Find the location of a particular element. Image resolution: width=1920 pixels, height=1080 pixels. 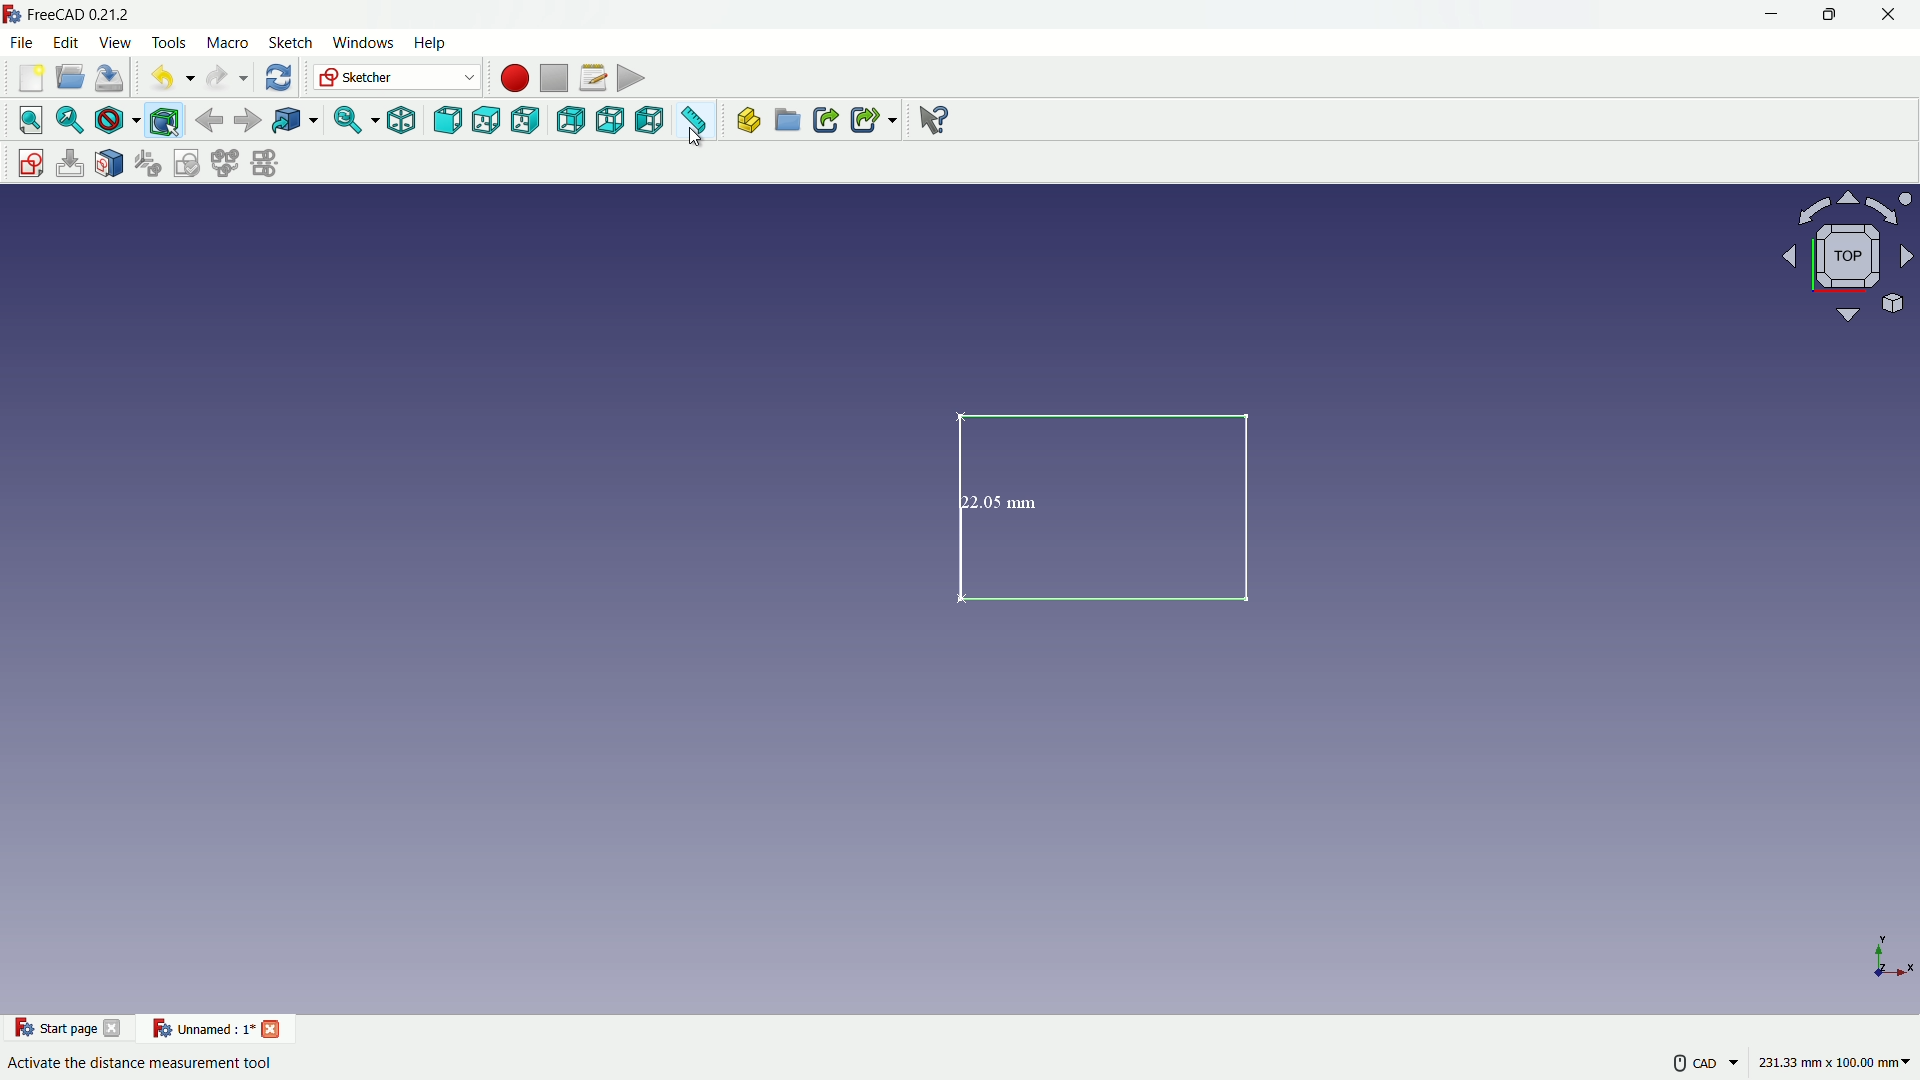

close start page is located at coordinates (115, 1032).